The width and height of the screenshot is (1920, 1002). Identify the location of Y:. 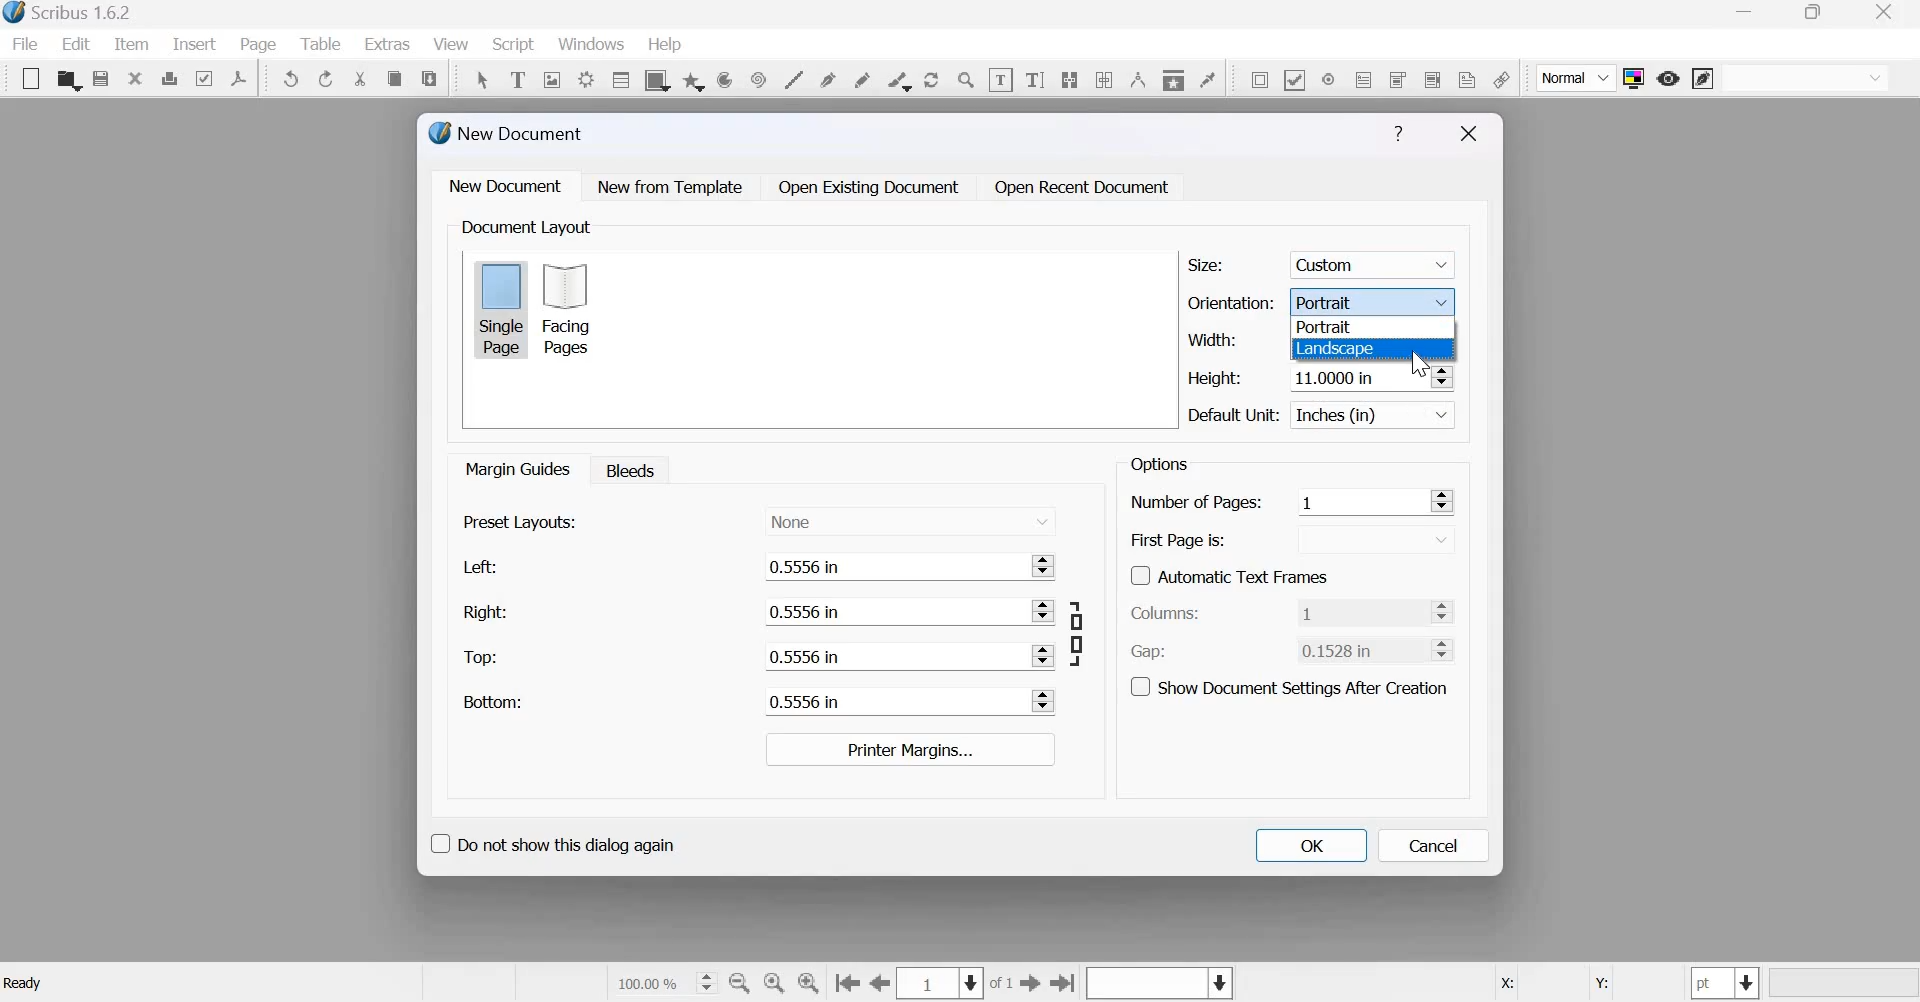
(1598, 984).